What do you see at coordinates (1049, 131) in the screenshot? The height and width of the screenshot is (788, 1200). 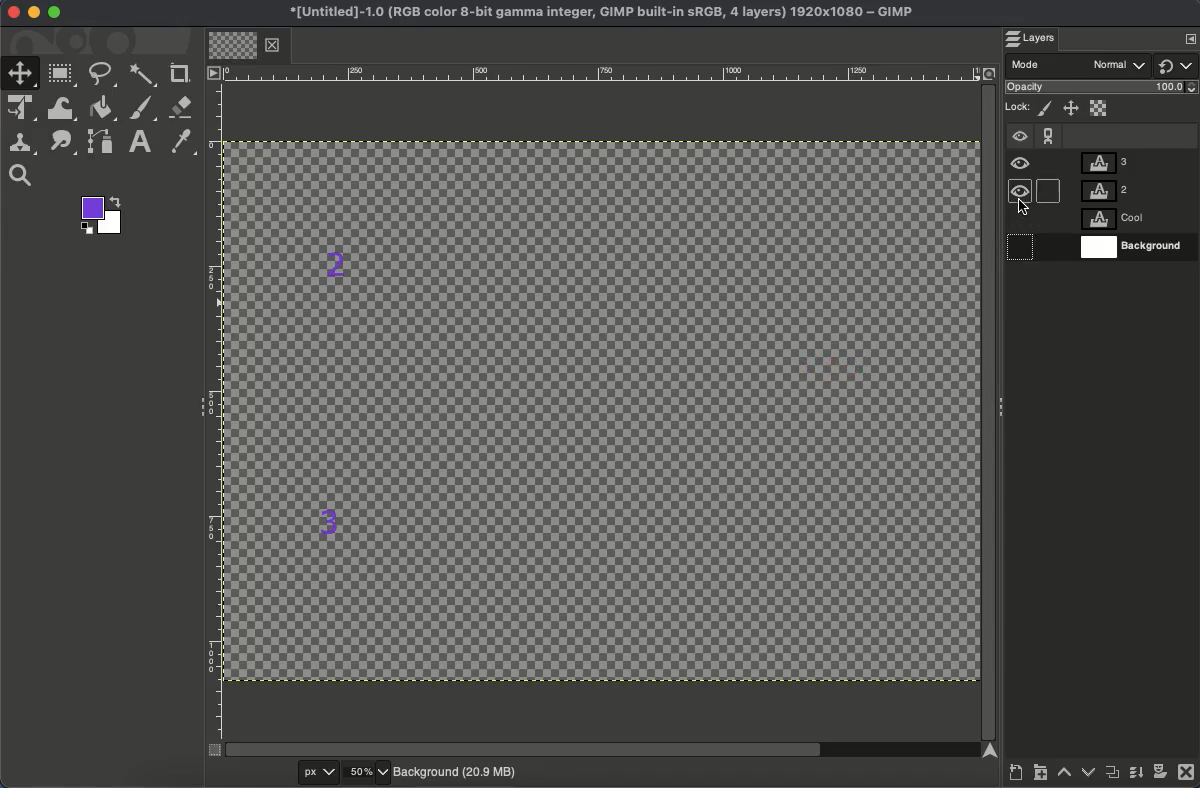 I see `Chain` at bounding box center [1049, 131].